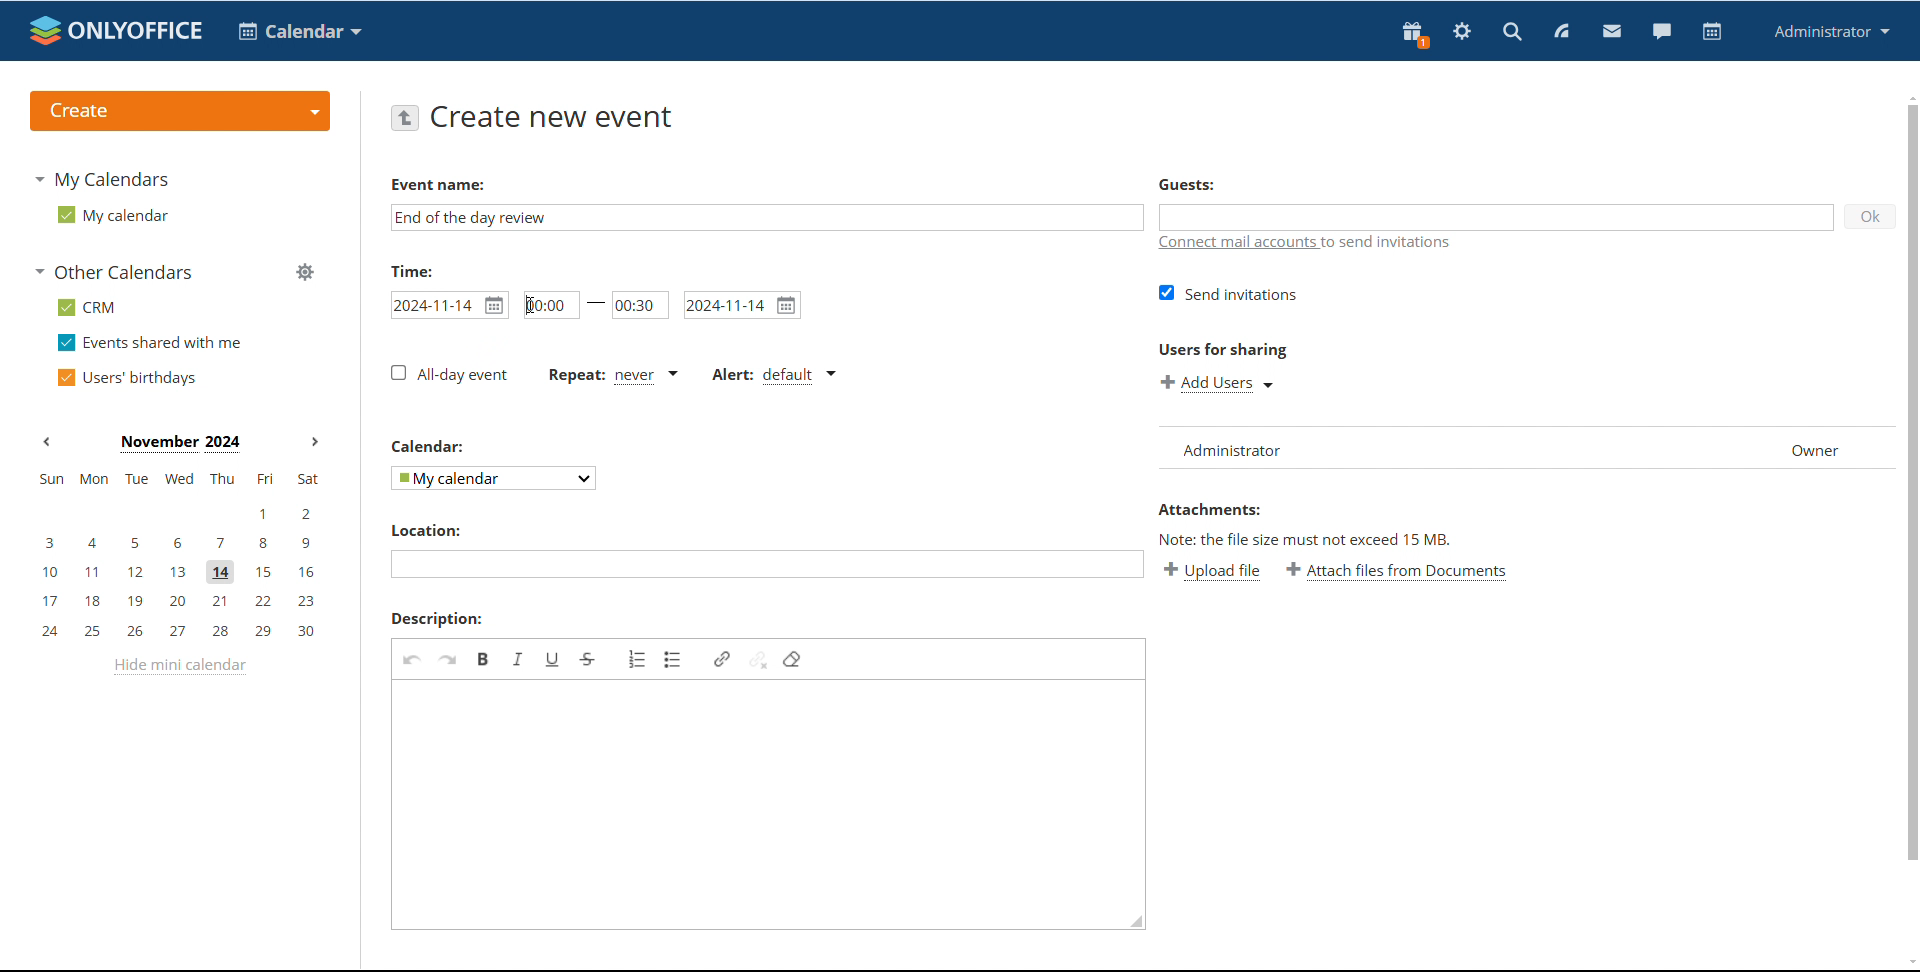  Describe the element at coordinates (100, 178) in the screenshot. I see `my calendars` at that location.